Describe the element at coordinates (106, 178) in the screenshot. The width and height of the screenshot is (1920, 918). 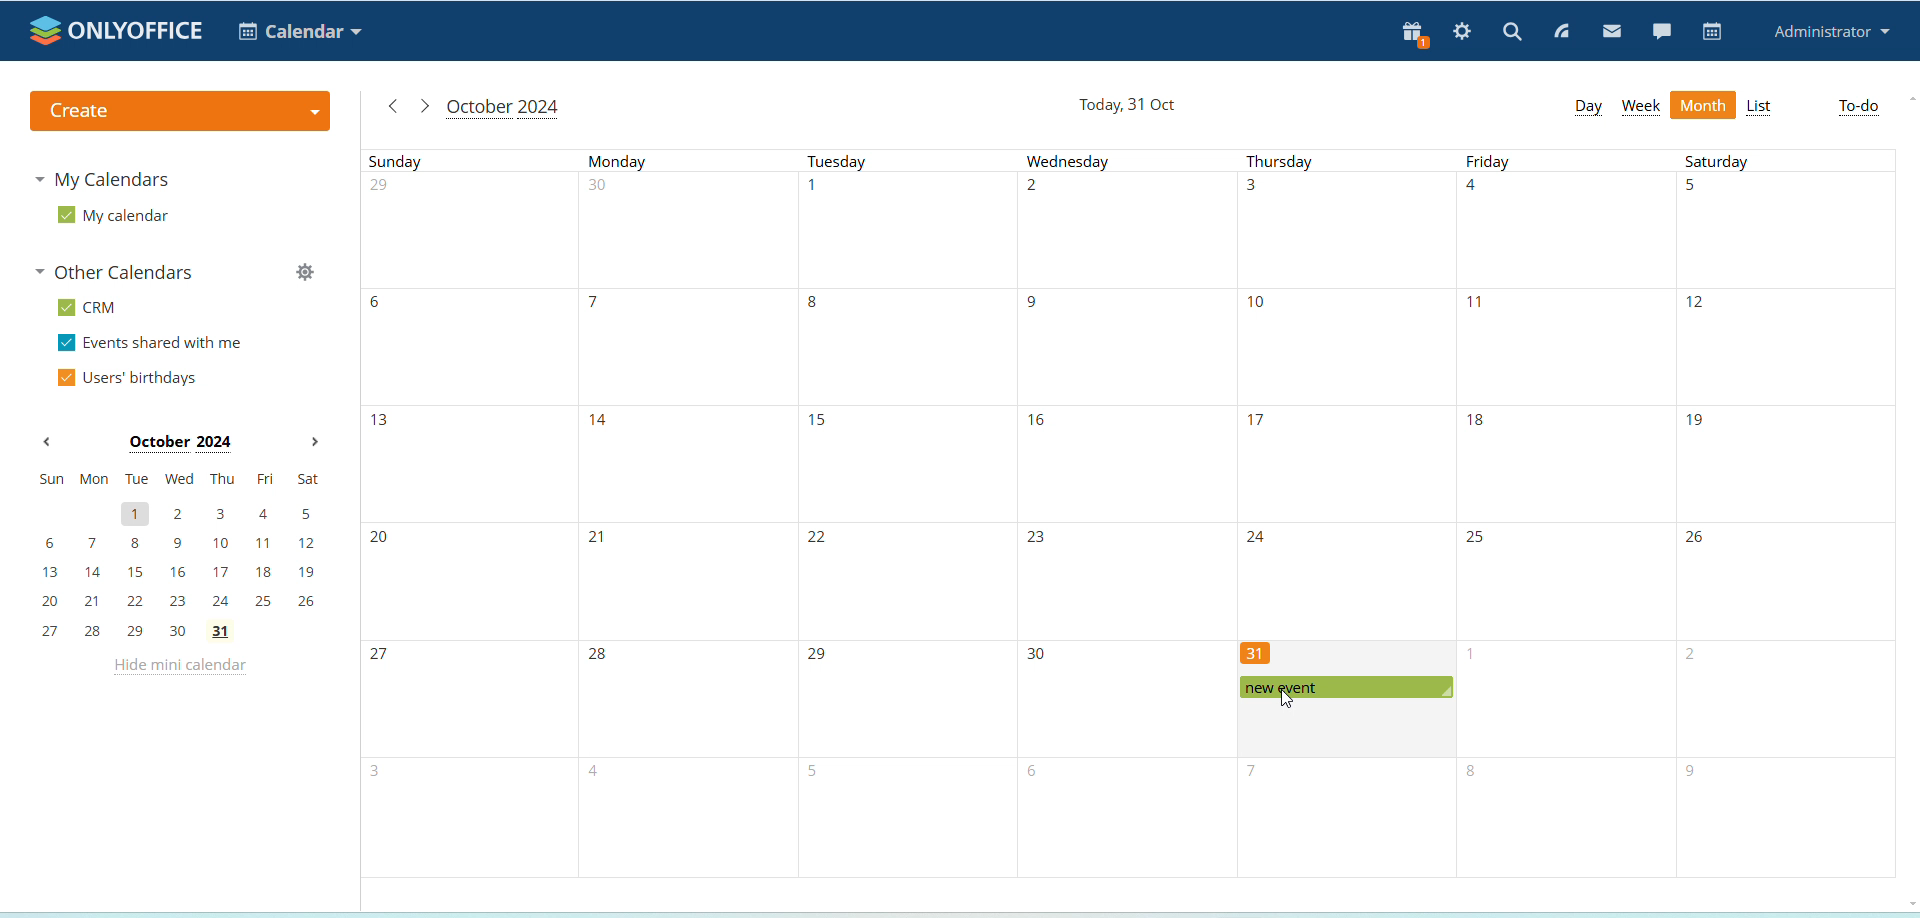
I see `my calendars` at that location.